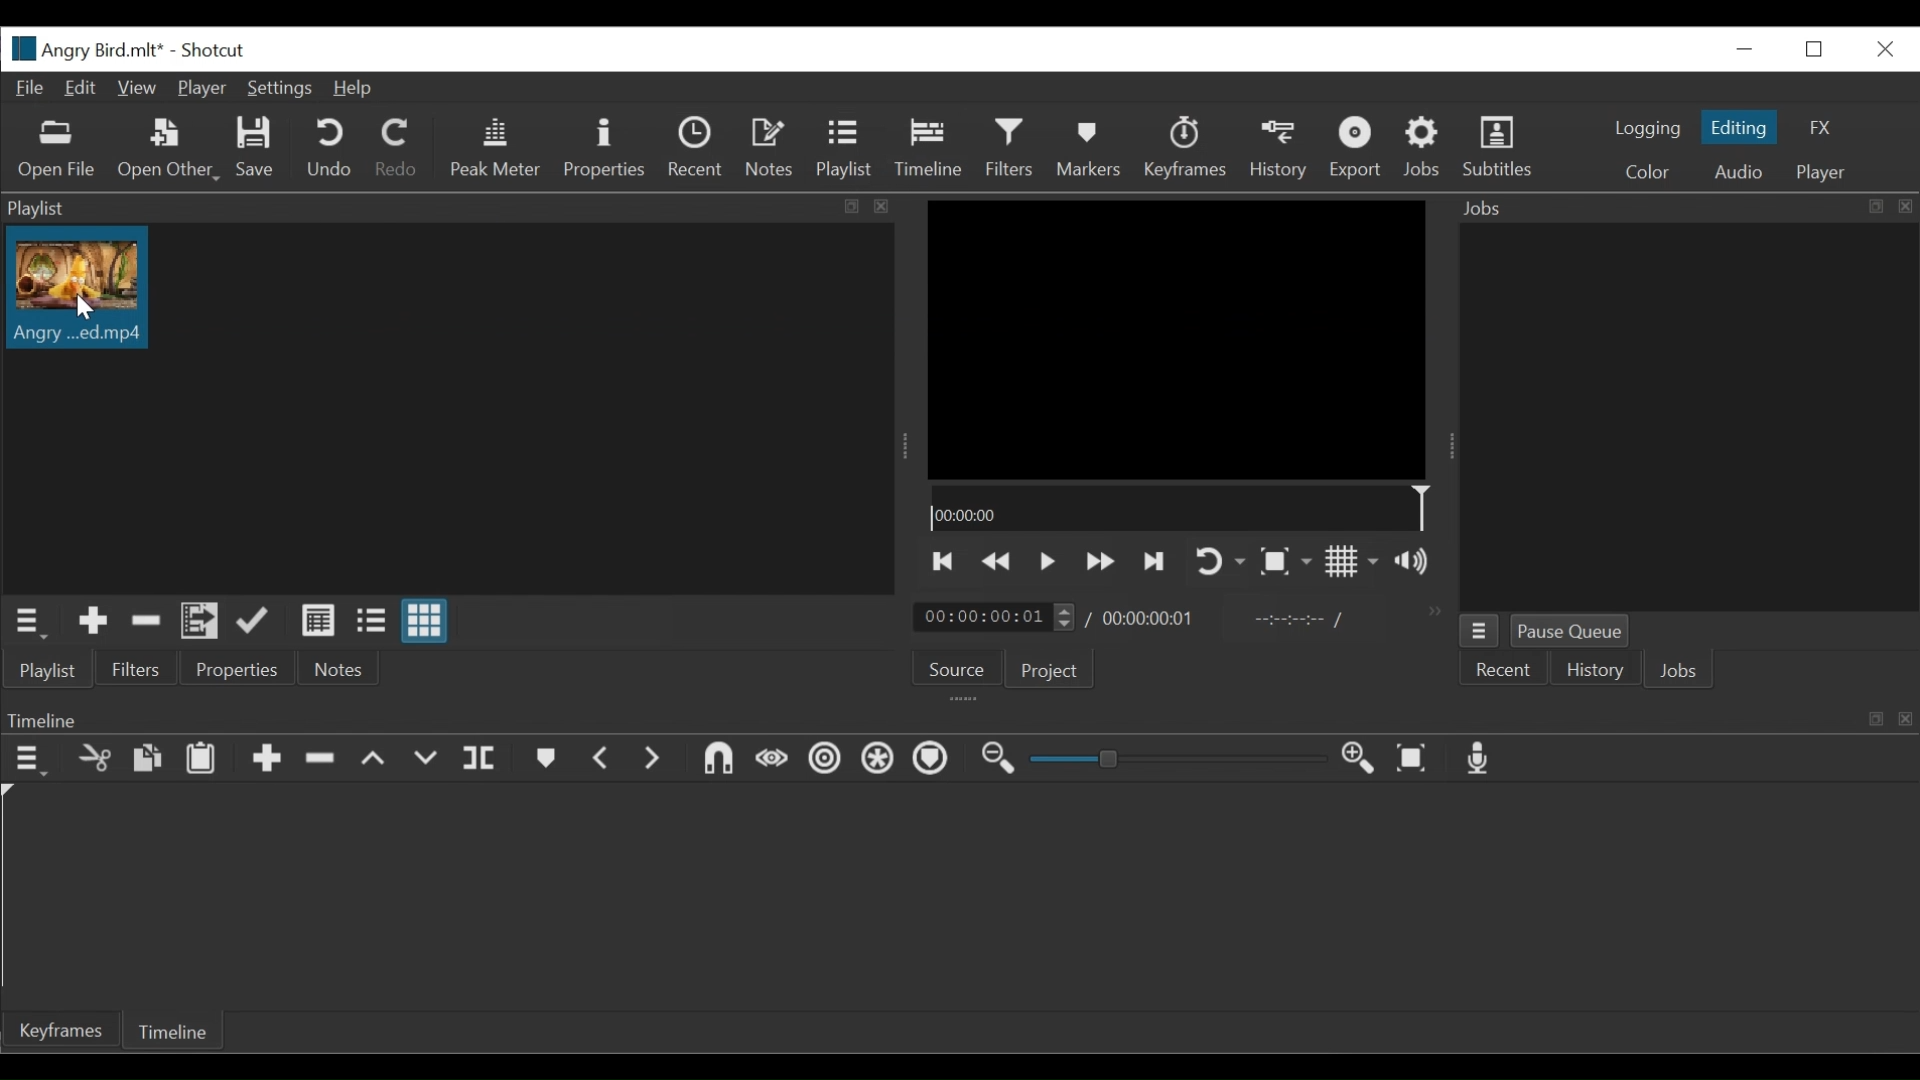 This screenshot has width=1920, height=1080. Describe the element at coordinates (170, 149) in the screenshot. I see `Open Other` at that location.